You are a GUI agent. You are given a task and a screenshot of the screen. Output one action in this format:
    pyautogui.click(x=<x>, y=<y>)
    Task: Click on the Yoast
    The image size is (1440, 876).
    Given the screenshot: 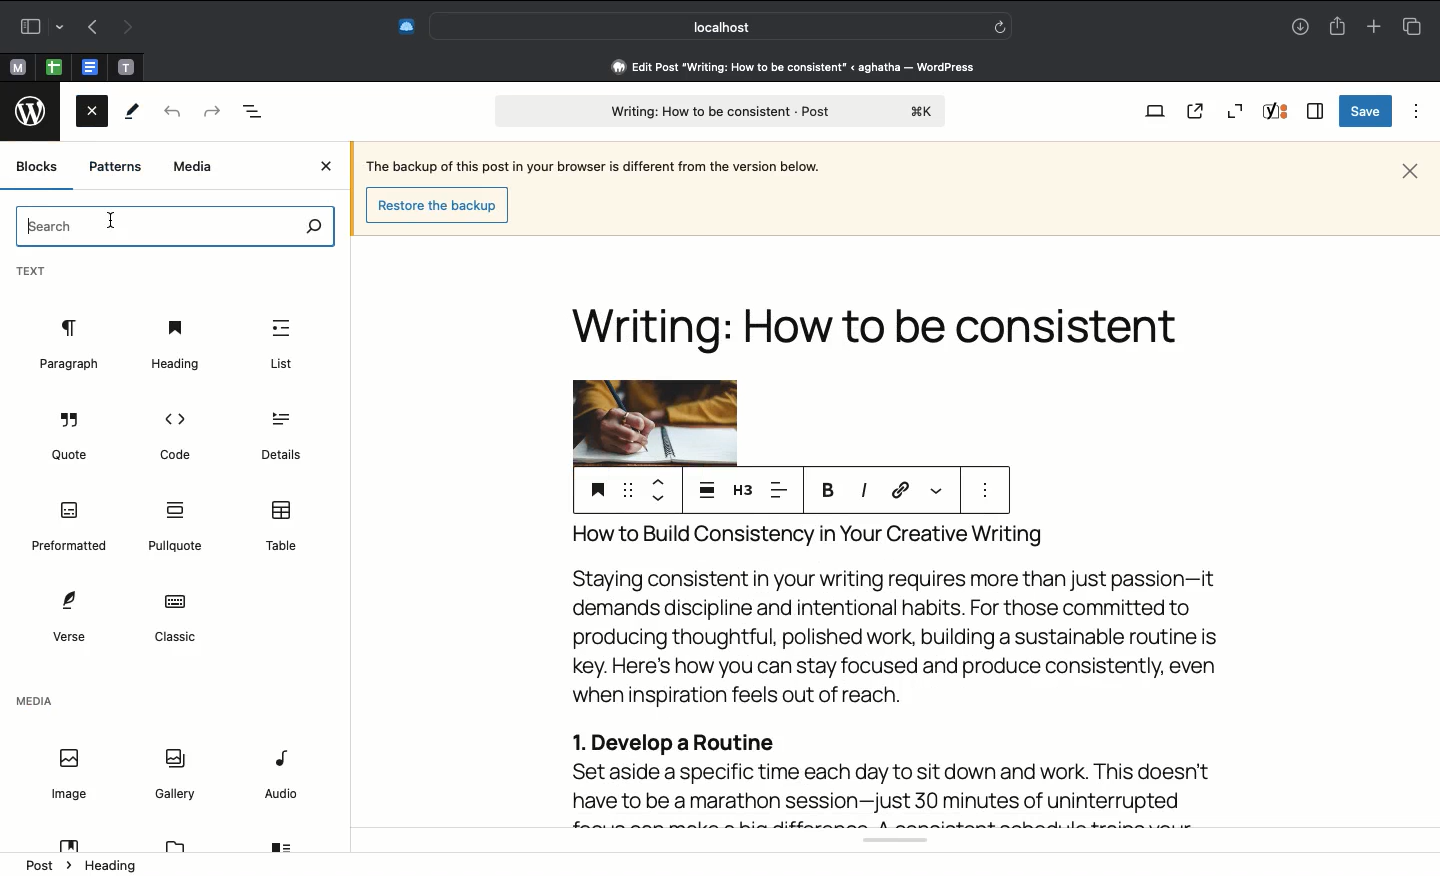 What is the action you would take?
    pyautogui.click(x=885, y=843)
    